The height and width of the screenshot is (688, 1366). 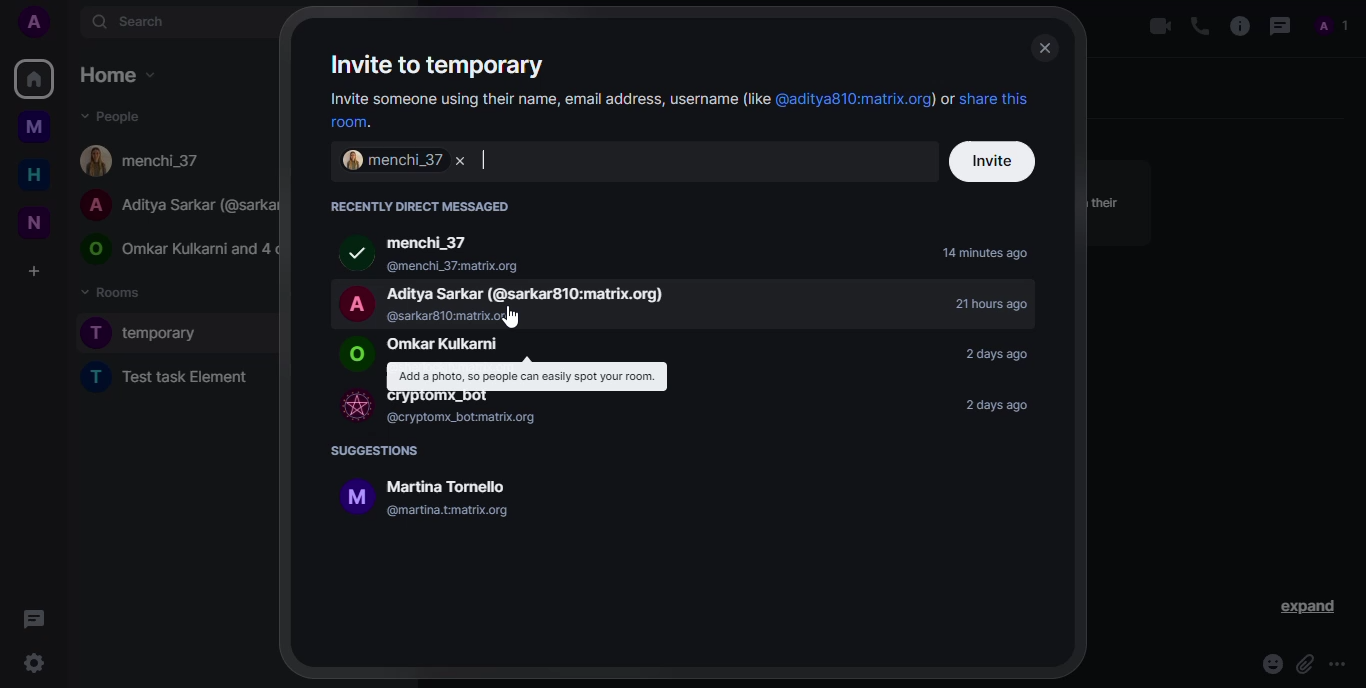 What do you see at coordinates (34, 617) in the screenshot?
I see `` at bounding box center [34, 617].